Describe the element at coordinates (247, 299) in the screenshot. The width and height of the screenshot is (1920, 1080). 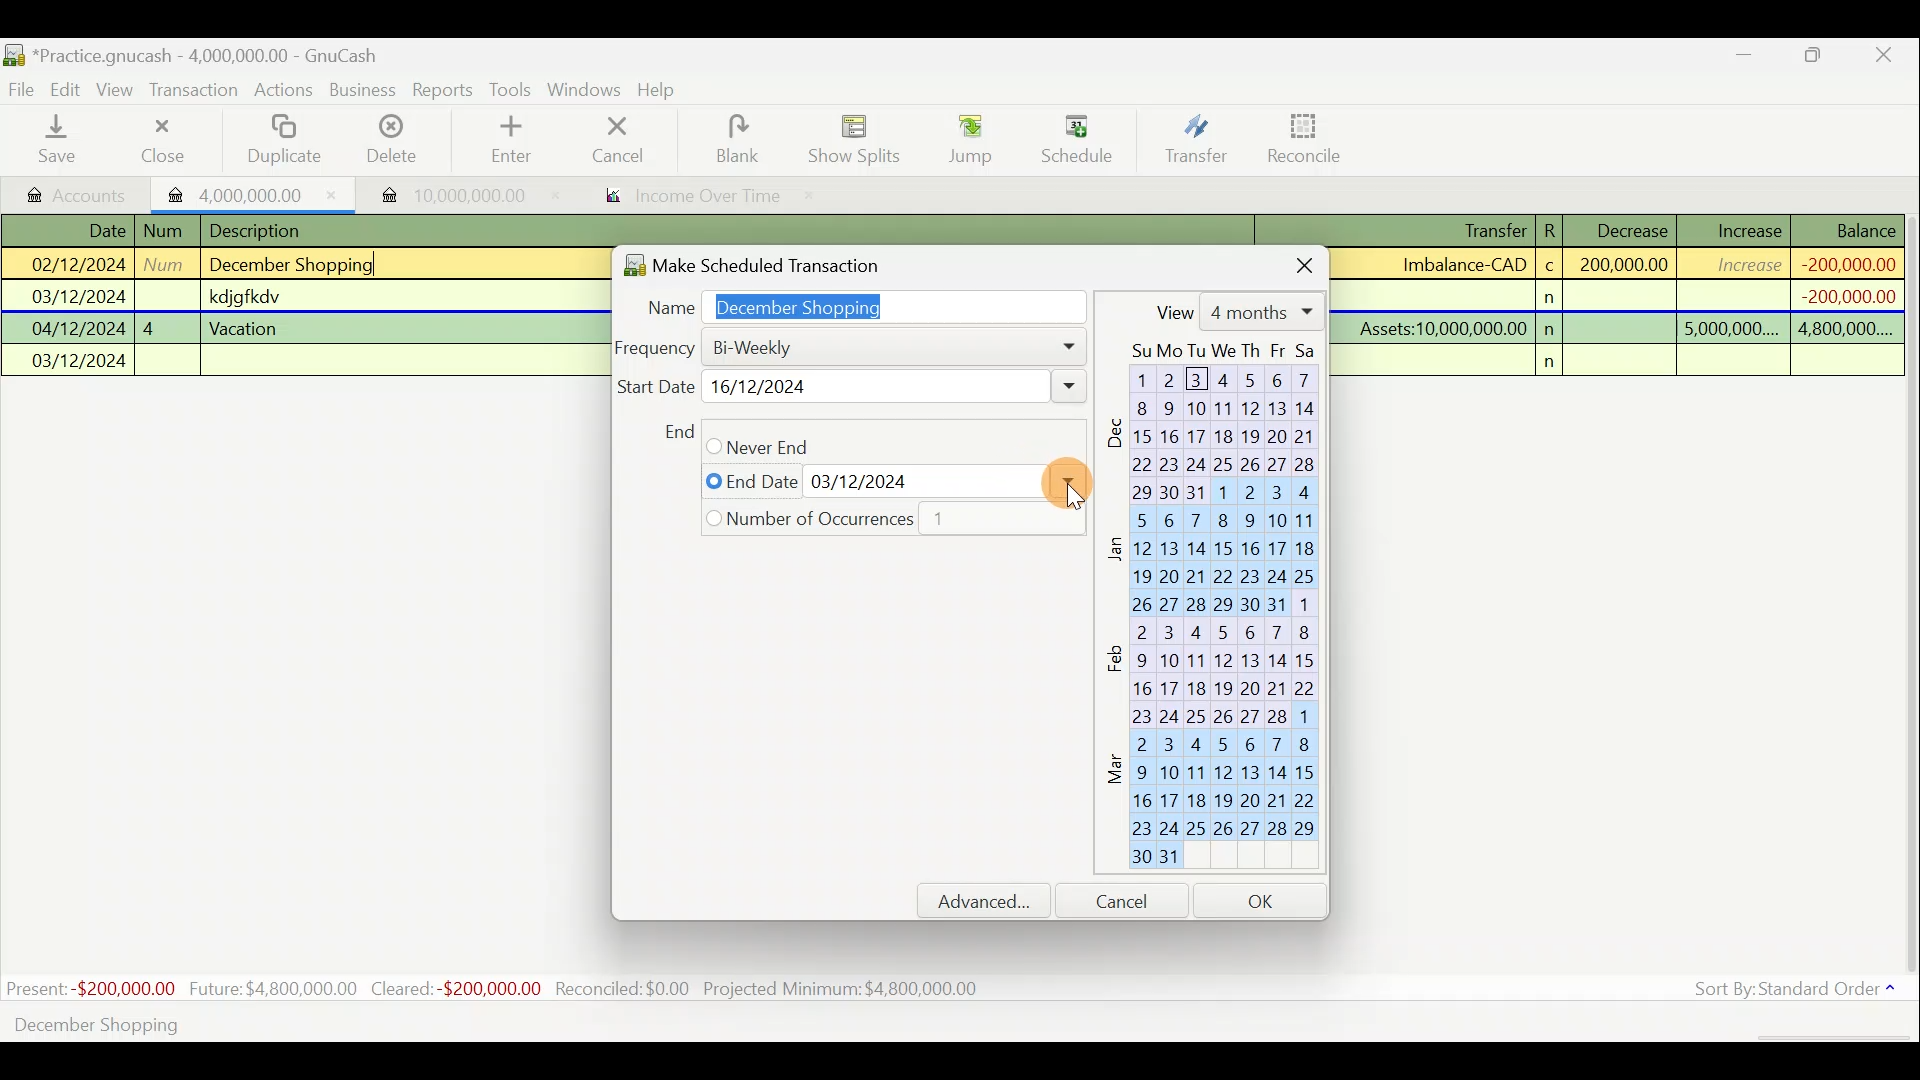
I see `Lines of transactions` at that location.